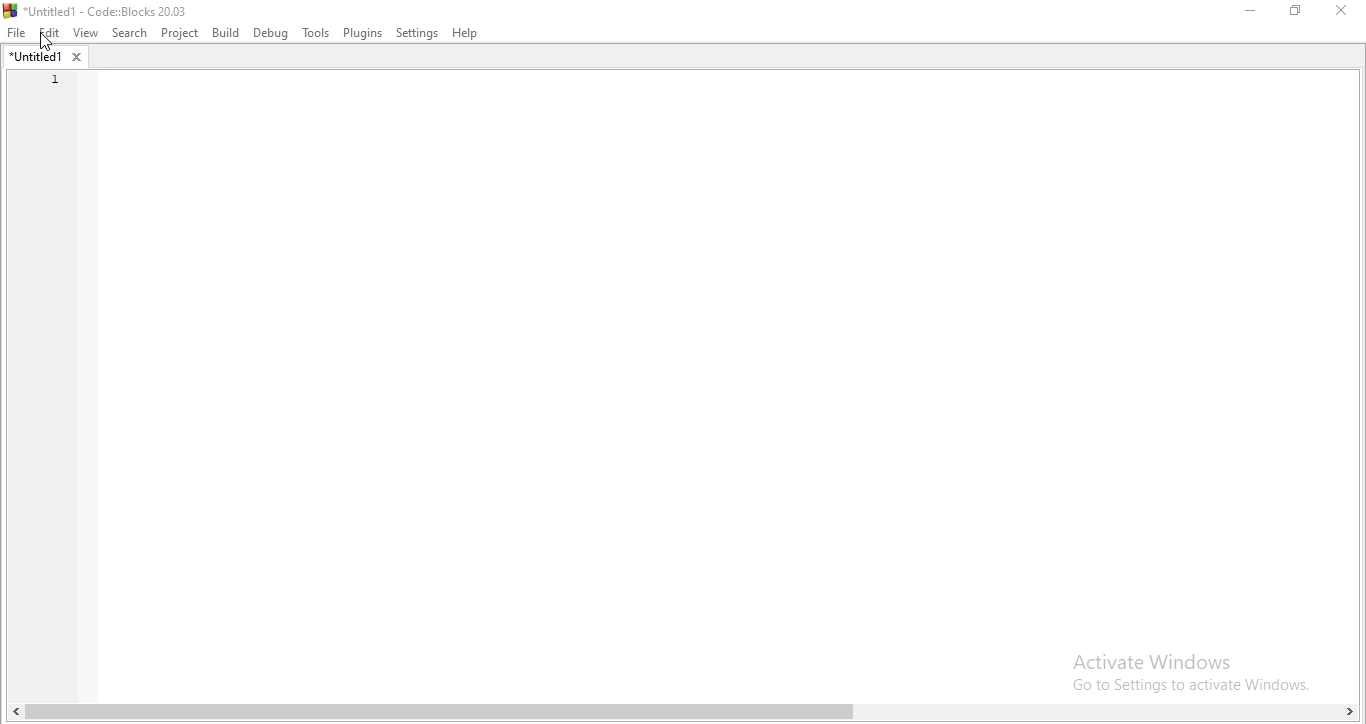 Image resolution: width=1366 pixels, height=724 pixels. Describe the element at coordinates (1184, 664) in the screenshot. I see `Activate Windows
Go to Settings to activate Windows.` at that location.